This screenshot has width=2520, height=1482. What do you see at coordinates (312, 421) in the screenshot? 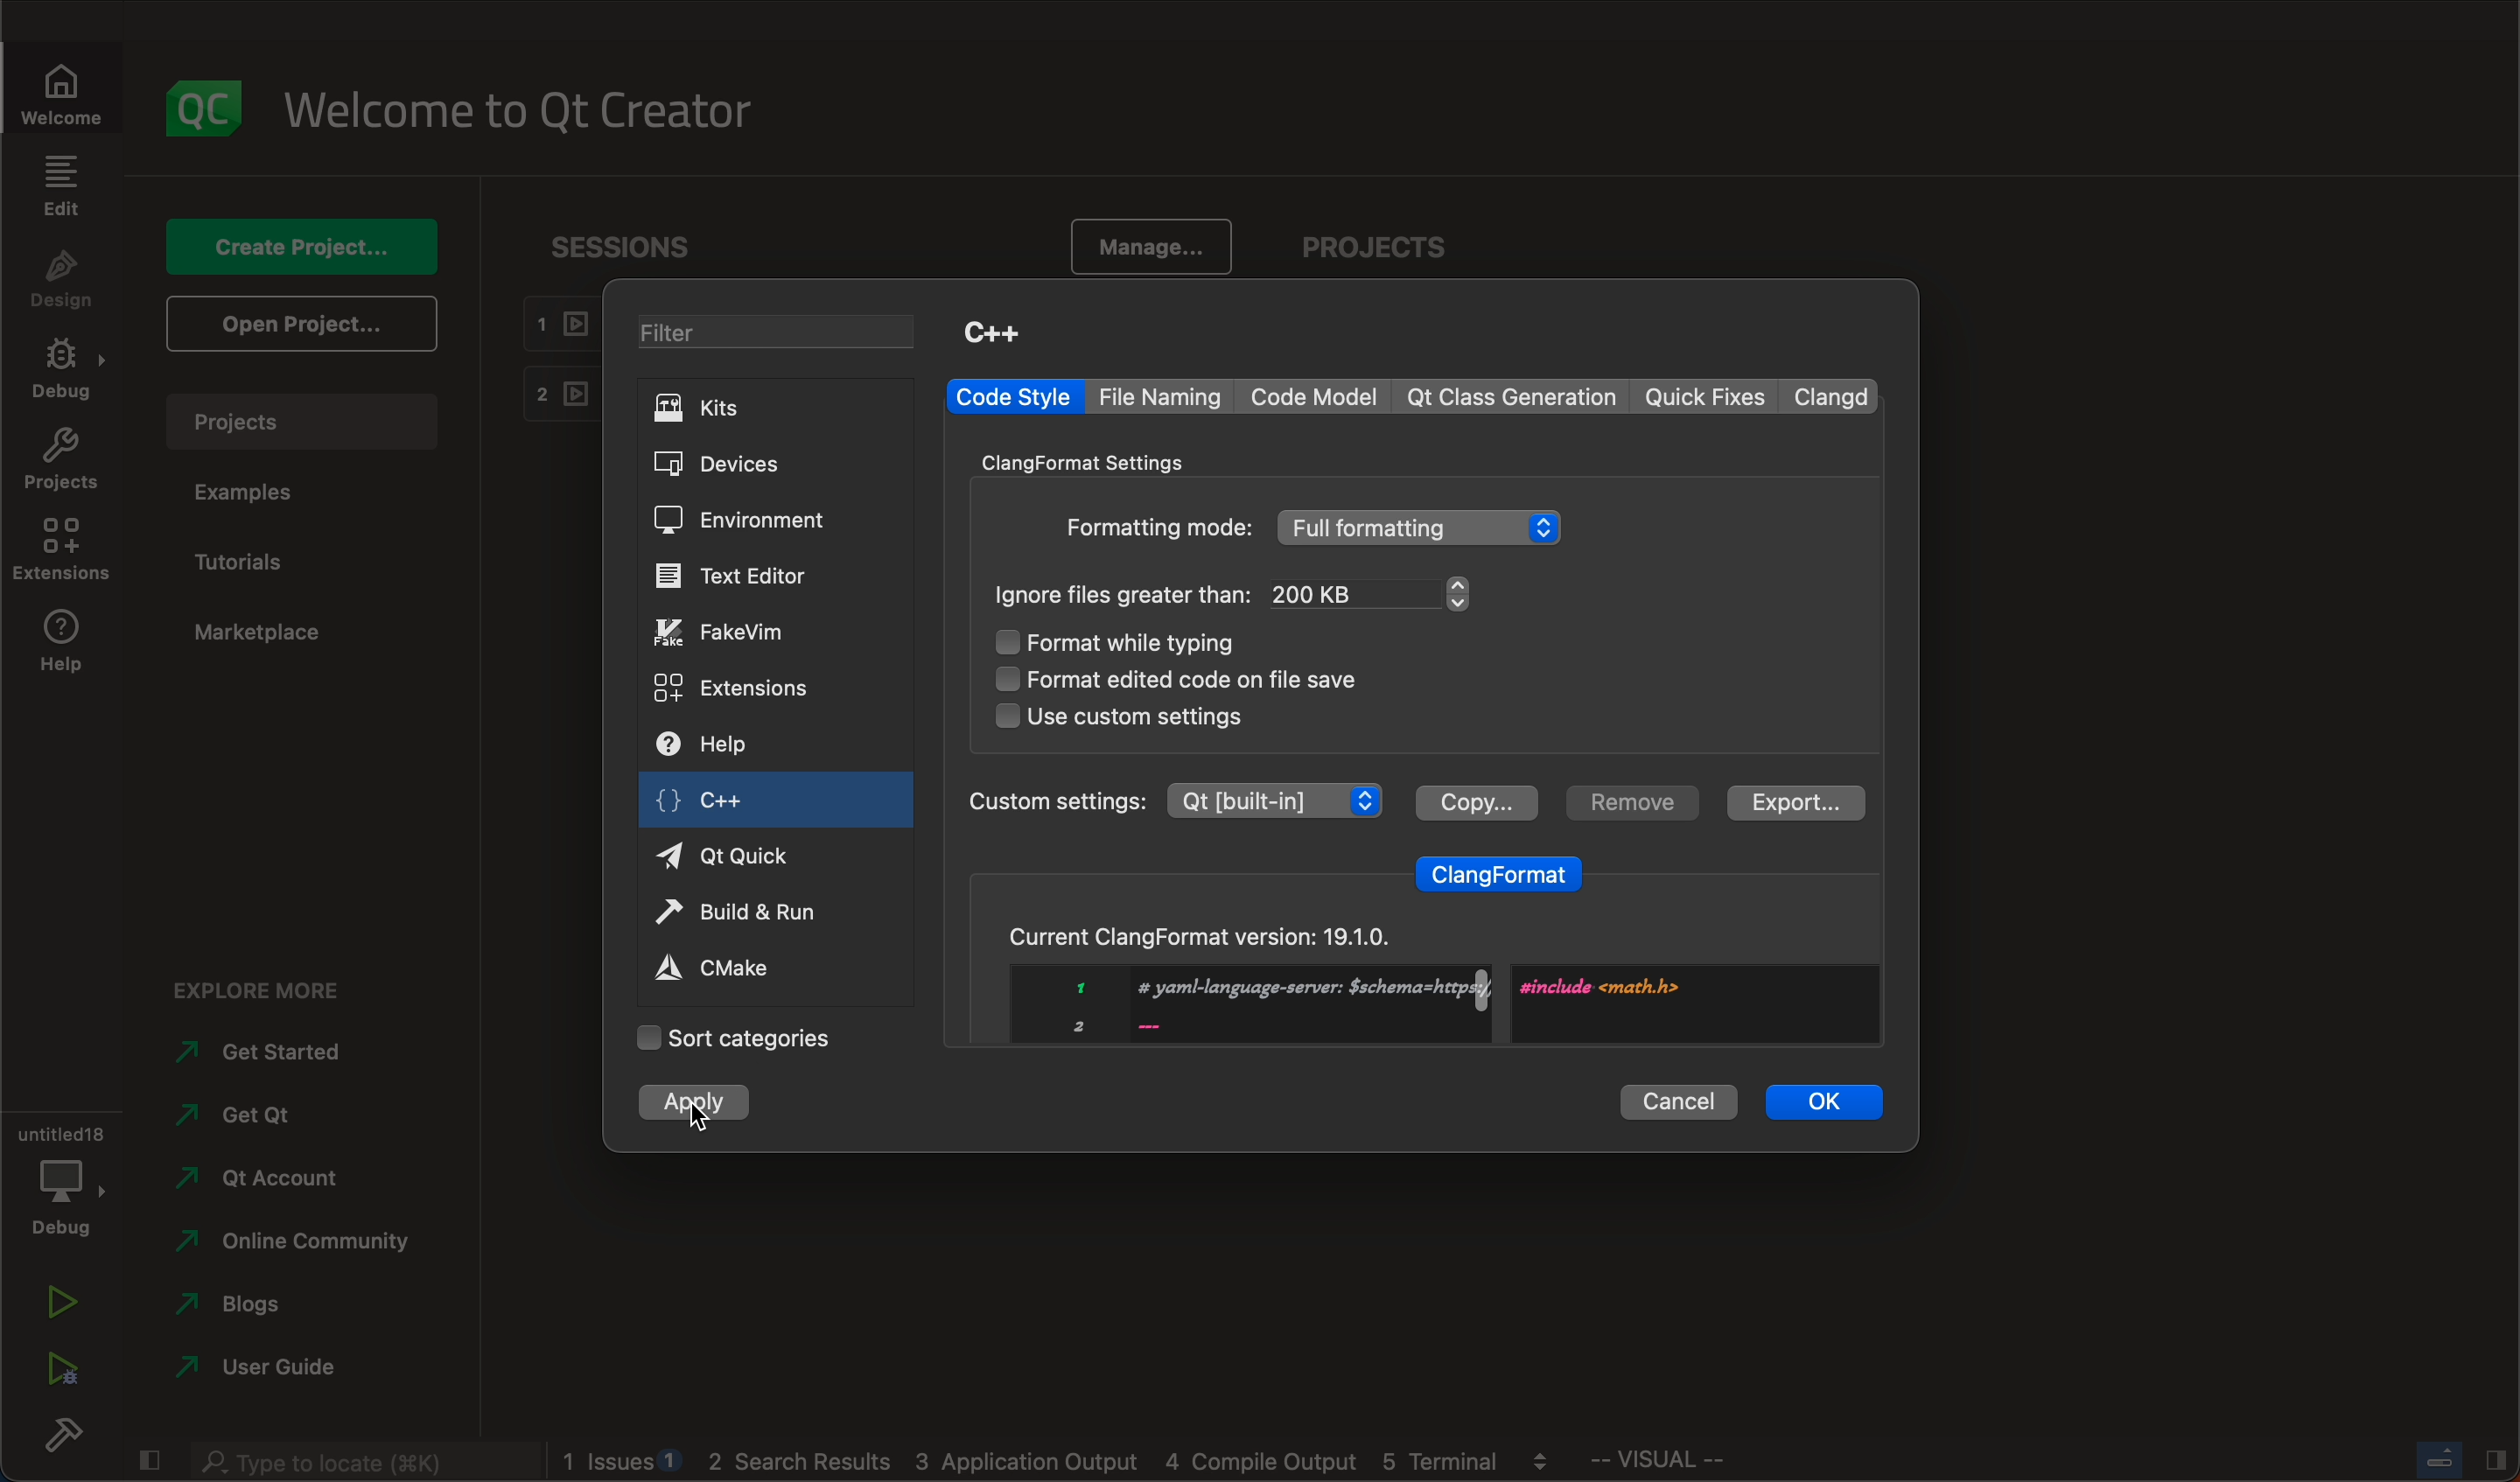
I see `projects` at bounding box center [312, 421].